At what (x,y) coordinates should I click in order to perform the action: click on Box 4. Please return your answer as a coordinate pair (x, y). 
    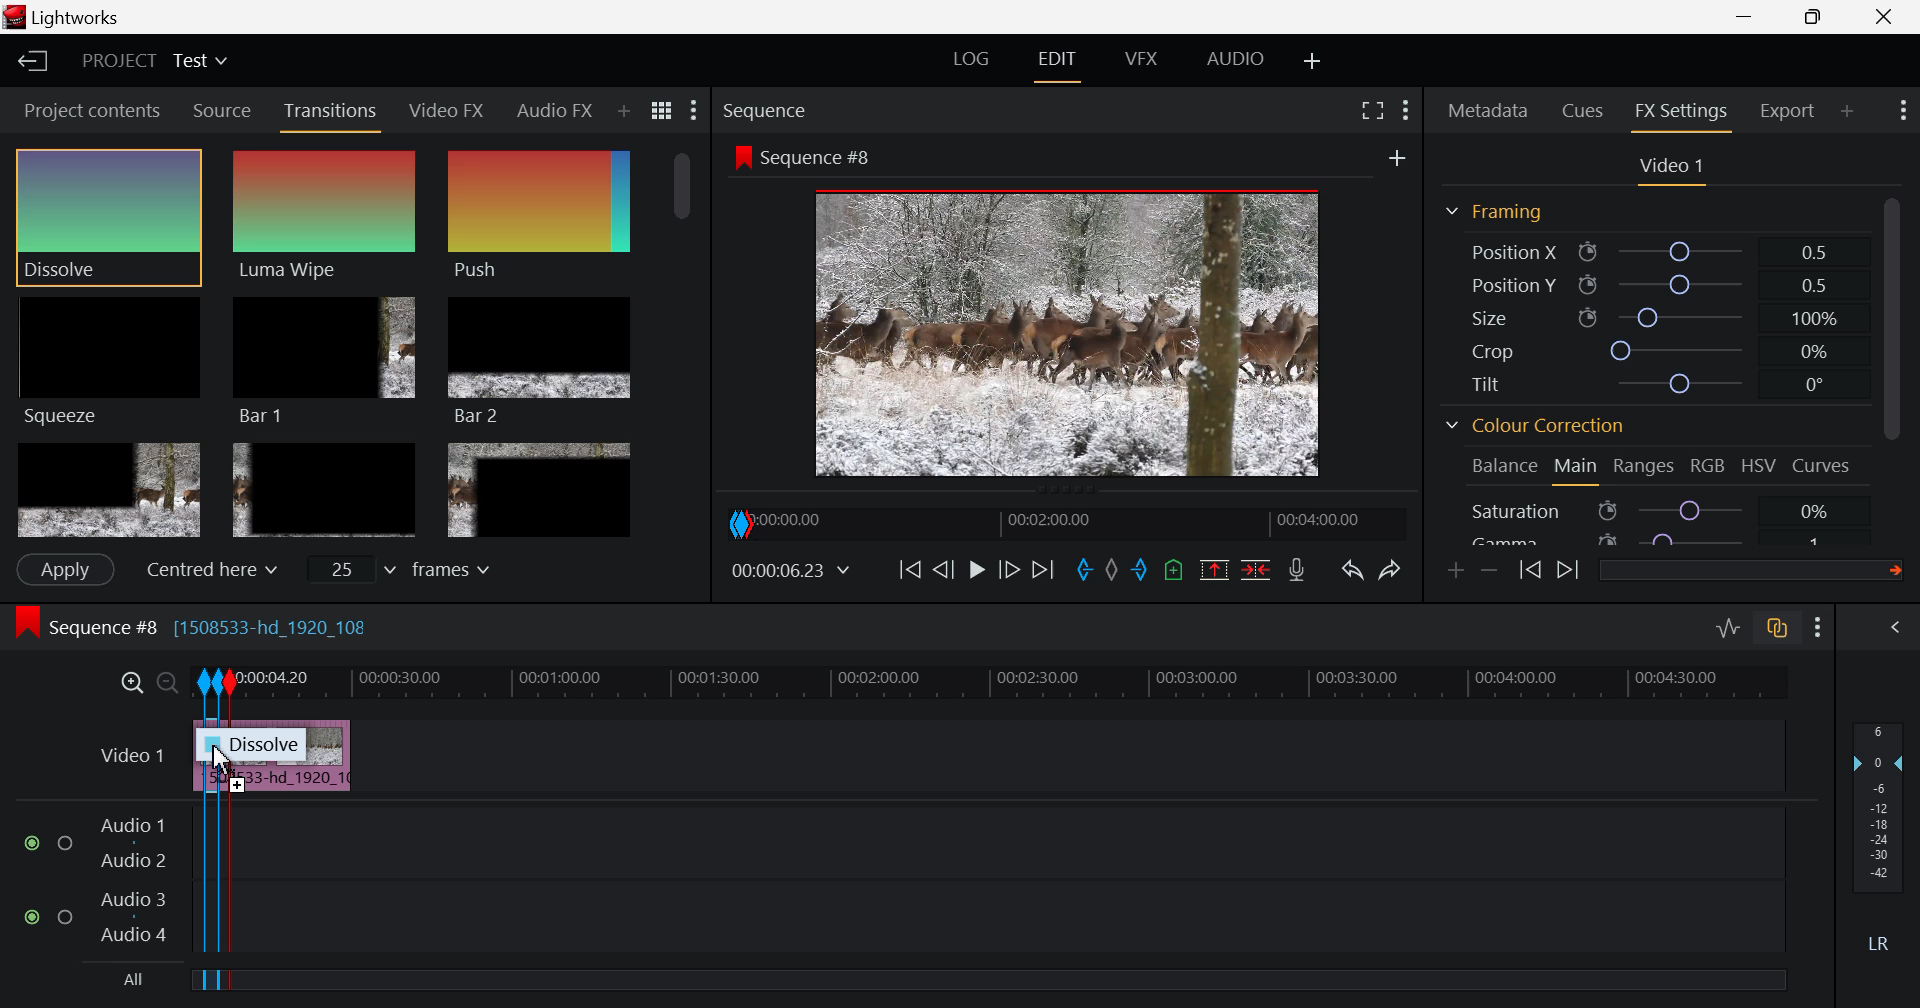
    Looking at the image, I should click on (107, 491).